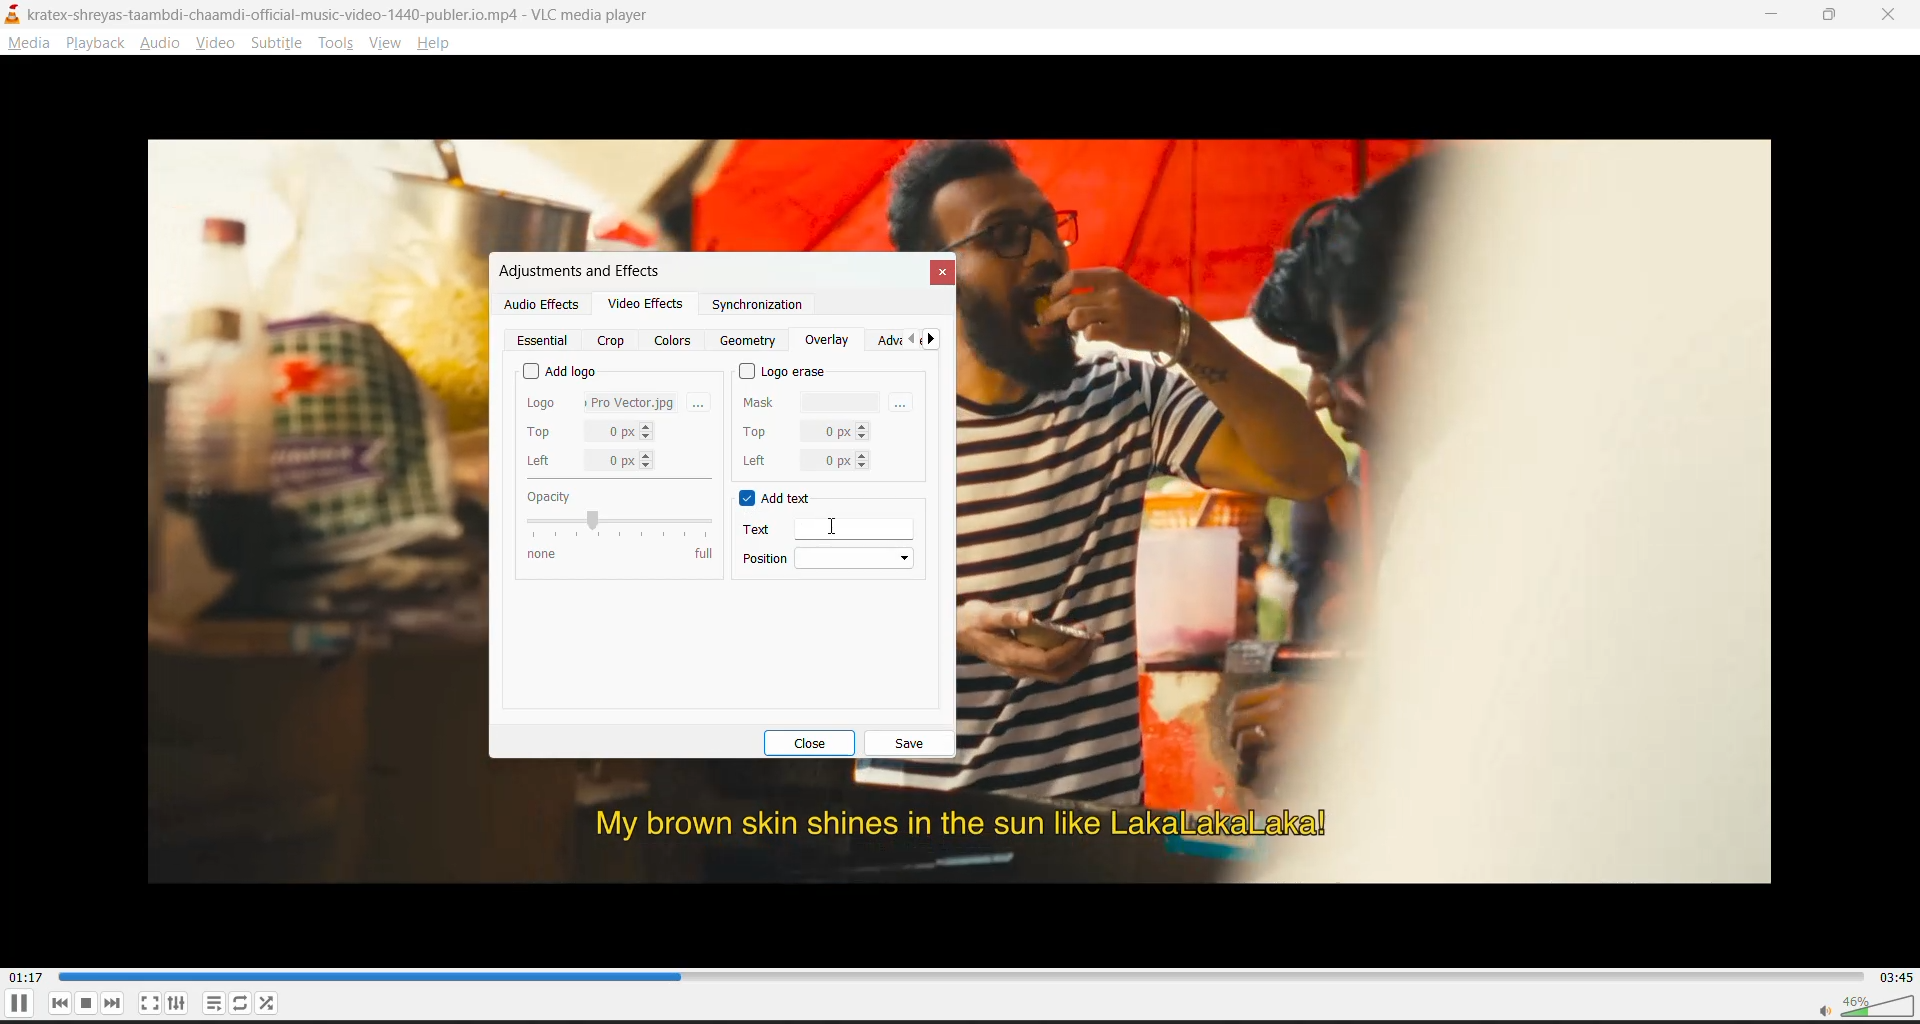 The image size is (1920, 1024). Describe the element at coordinates (910, 340) in the screenshot. I see `previous` at that location.